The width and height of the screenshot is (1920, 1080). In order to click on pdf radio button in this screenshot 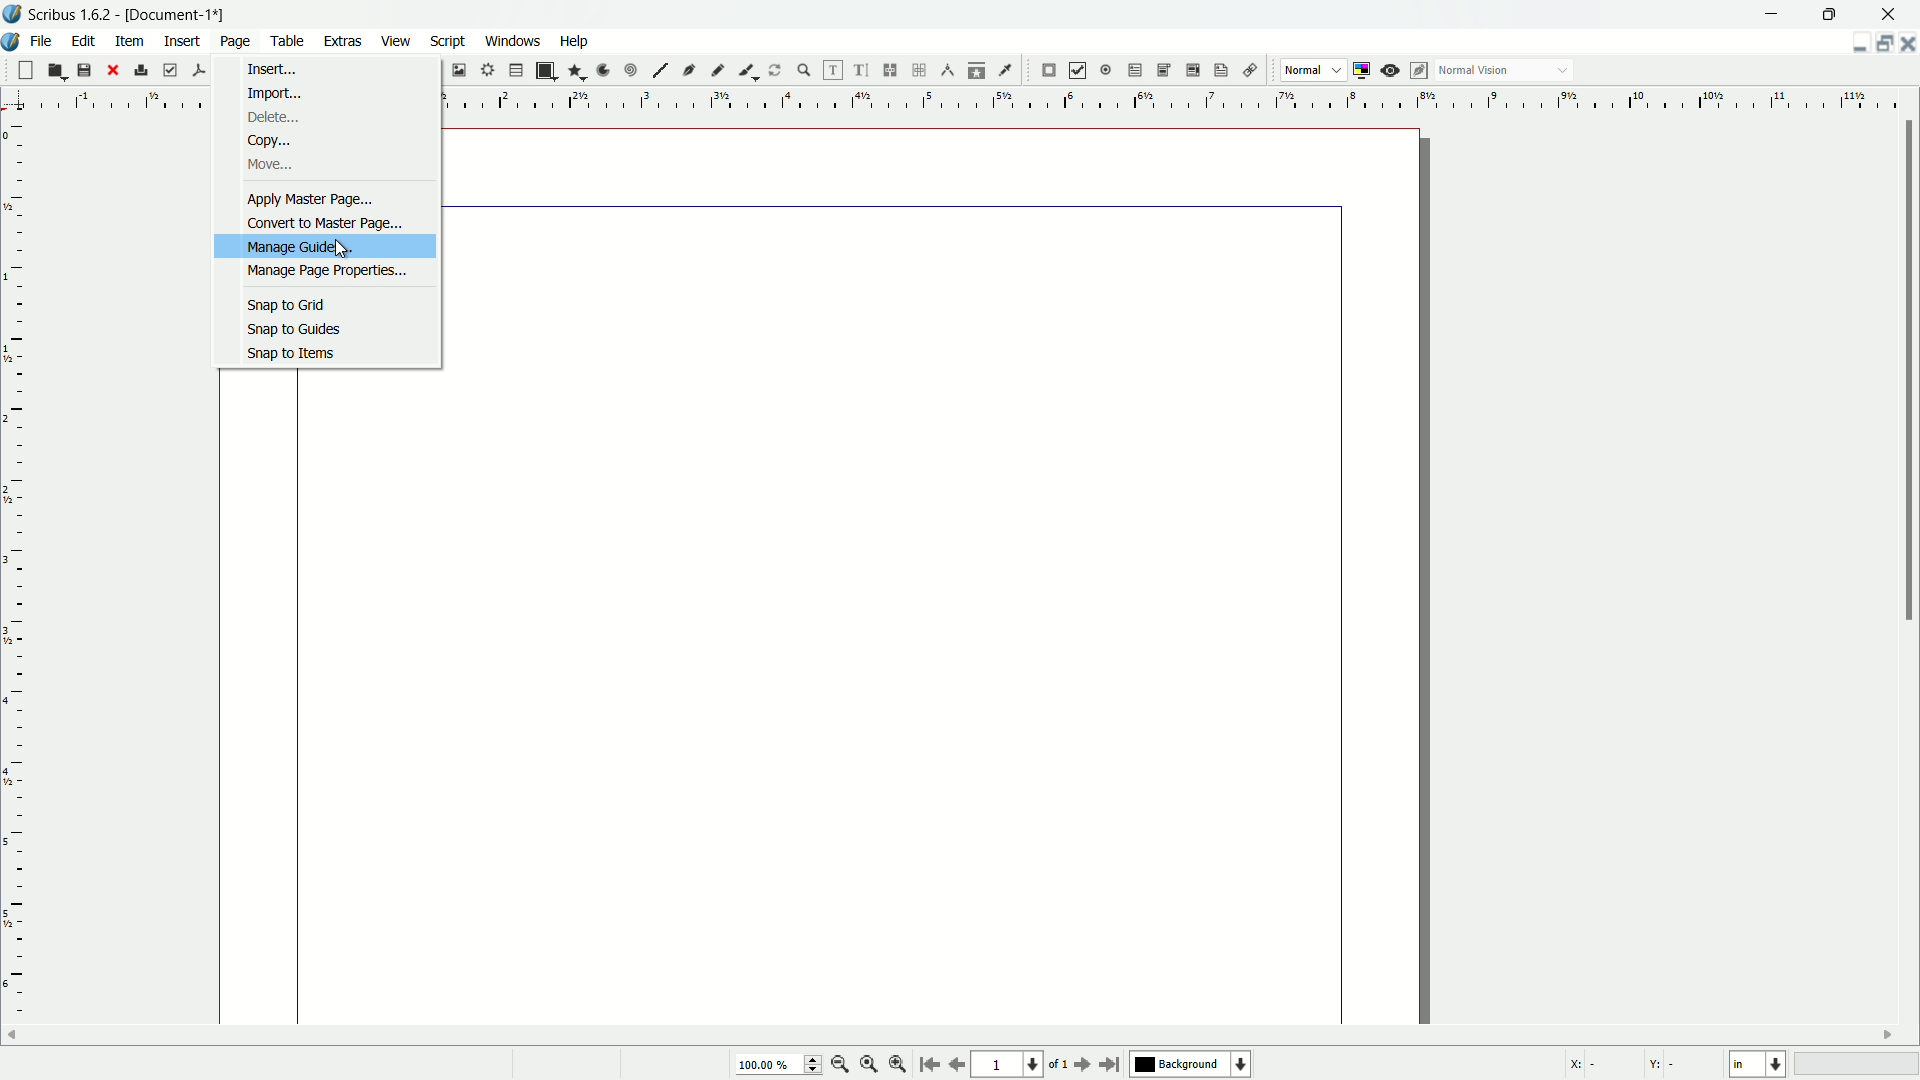, I will do `click(1104, 71)`.